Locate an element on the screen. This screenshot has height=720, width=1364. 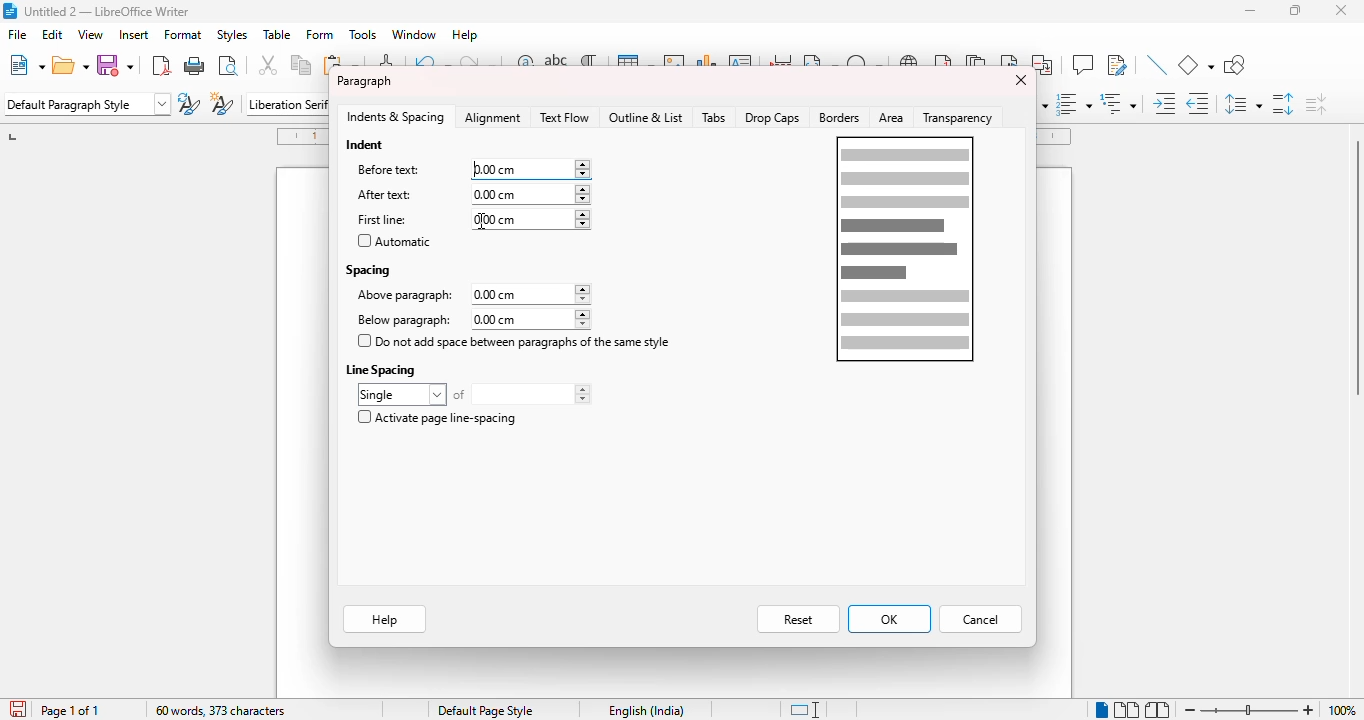
increase paragraph spacing is located at coordinates (1283, 103).